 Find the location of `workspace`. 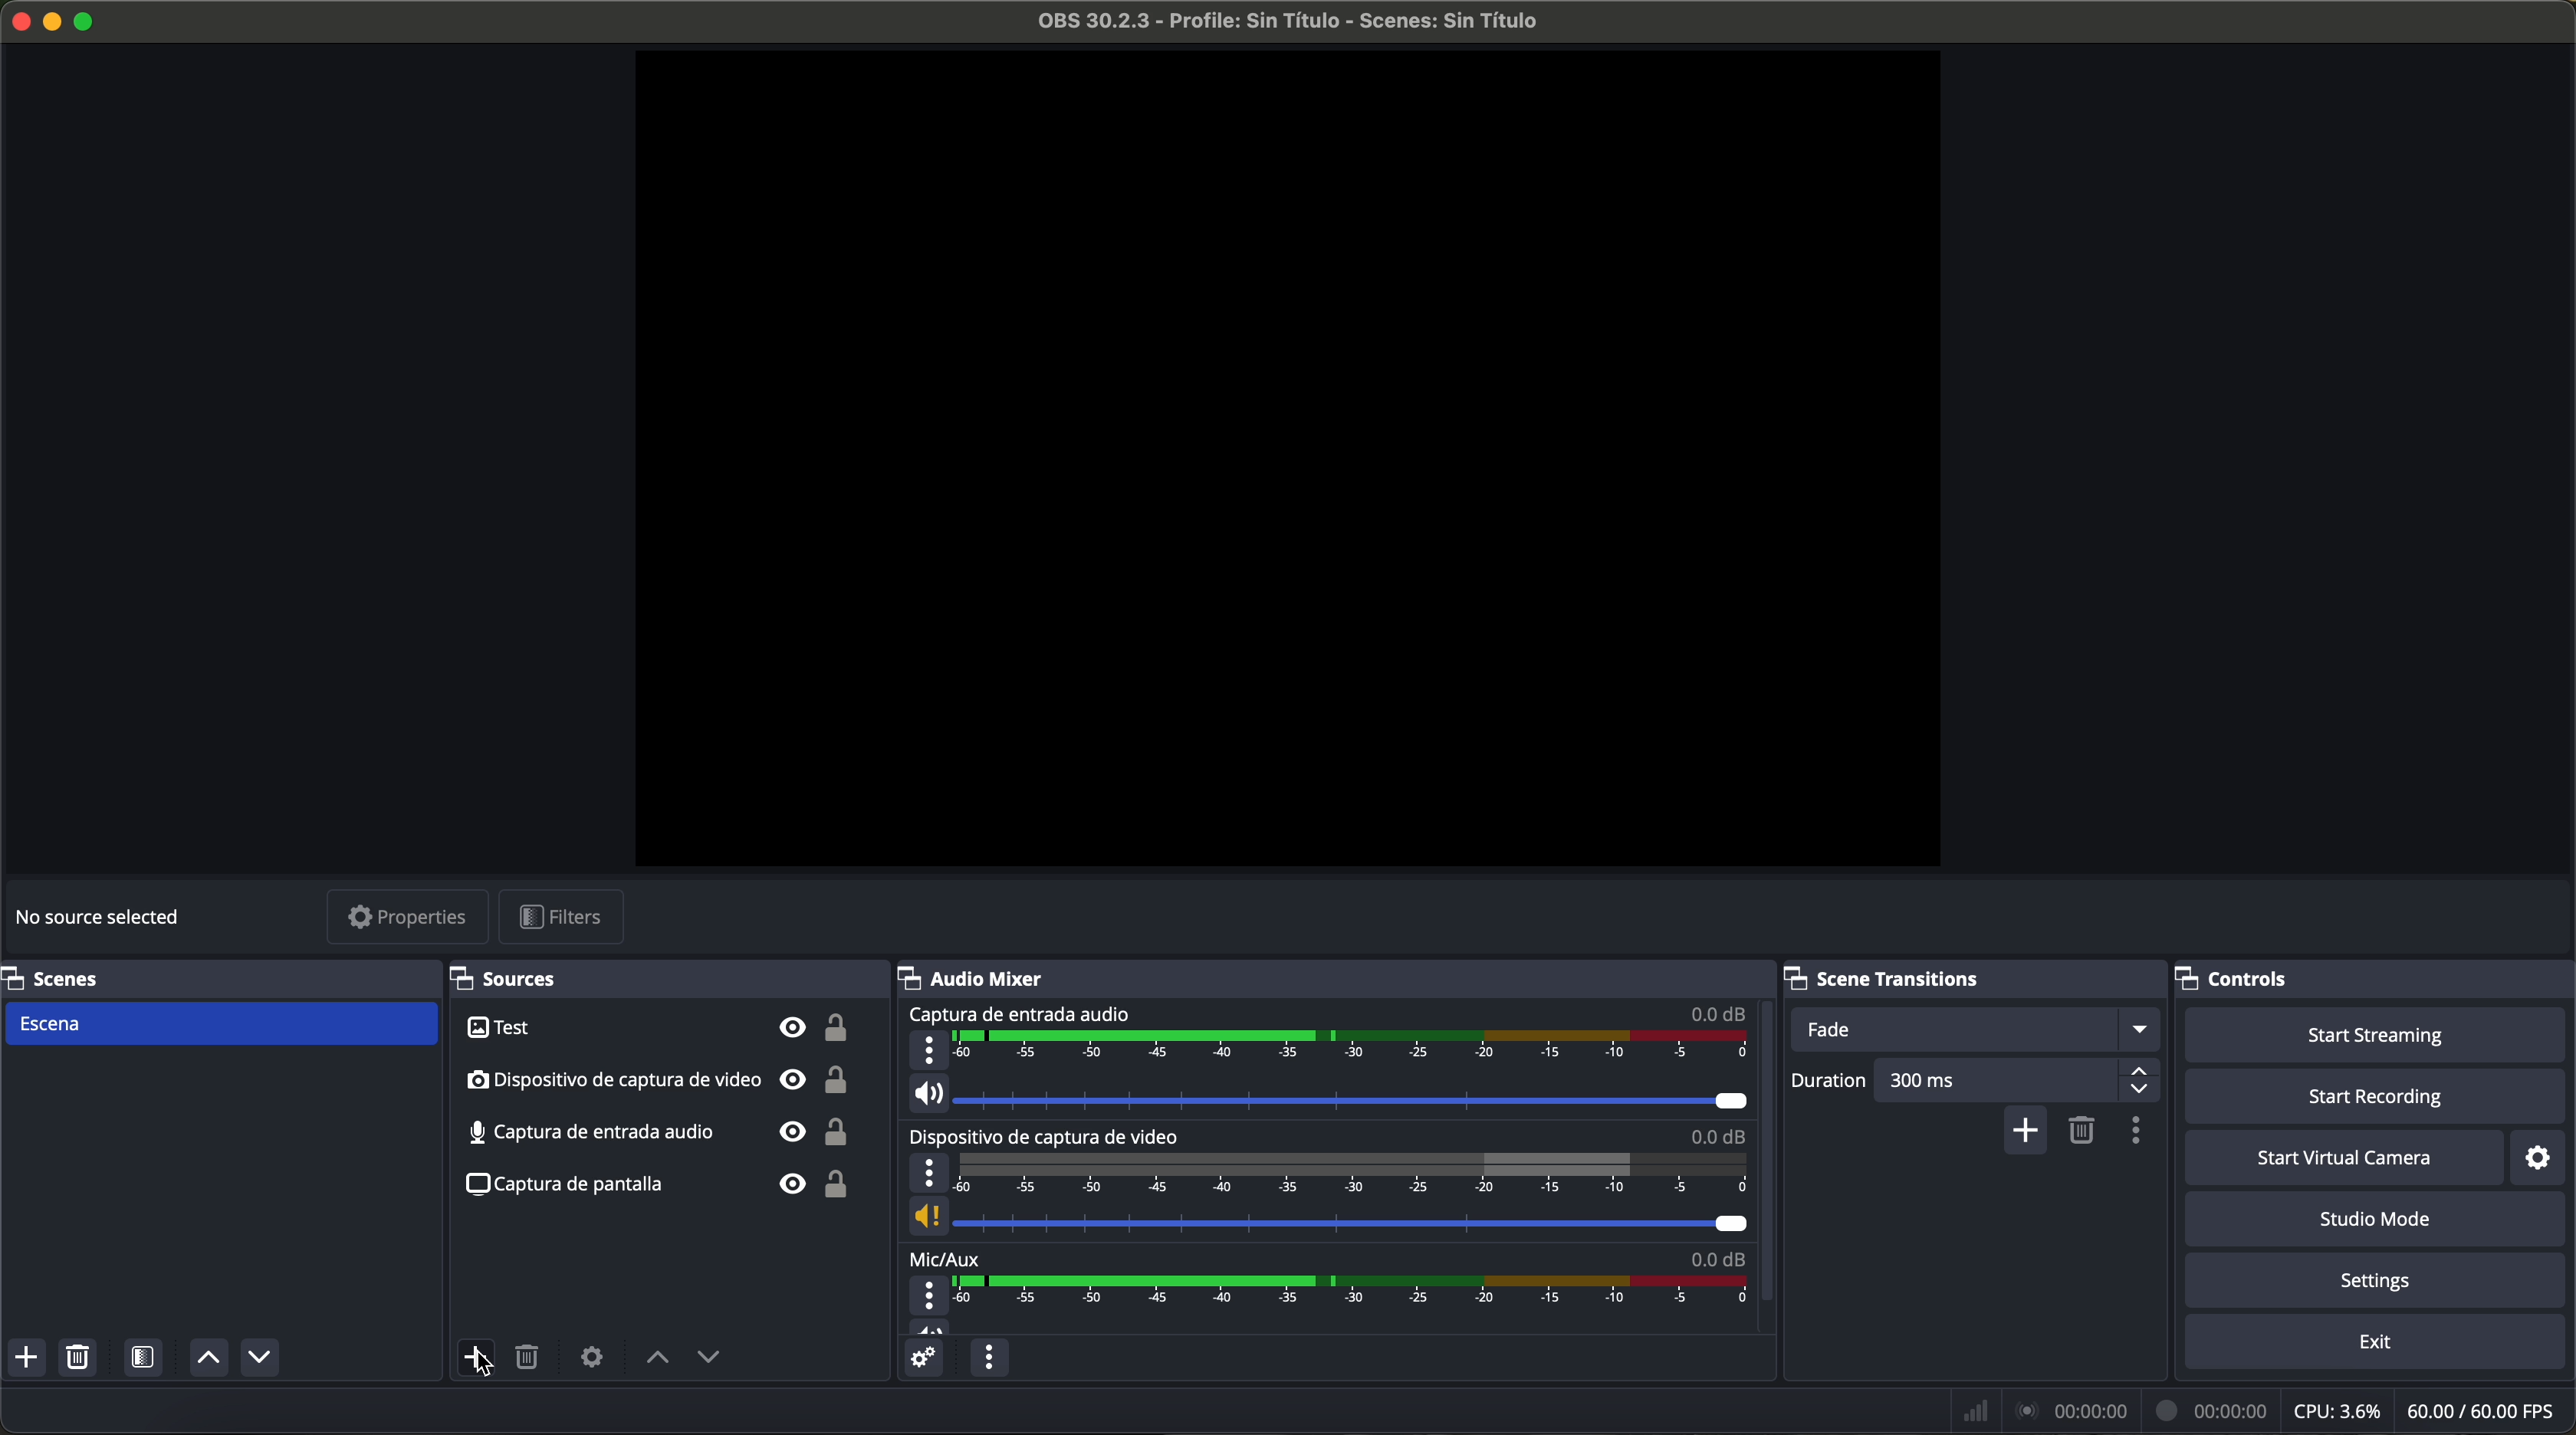

workspace is located at coordinates (1289, 464).